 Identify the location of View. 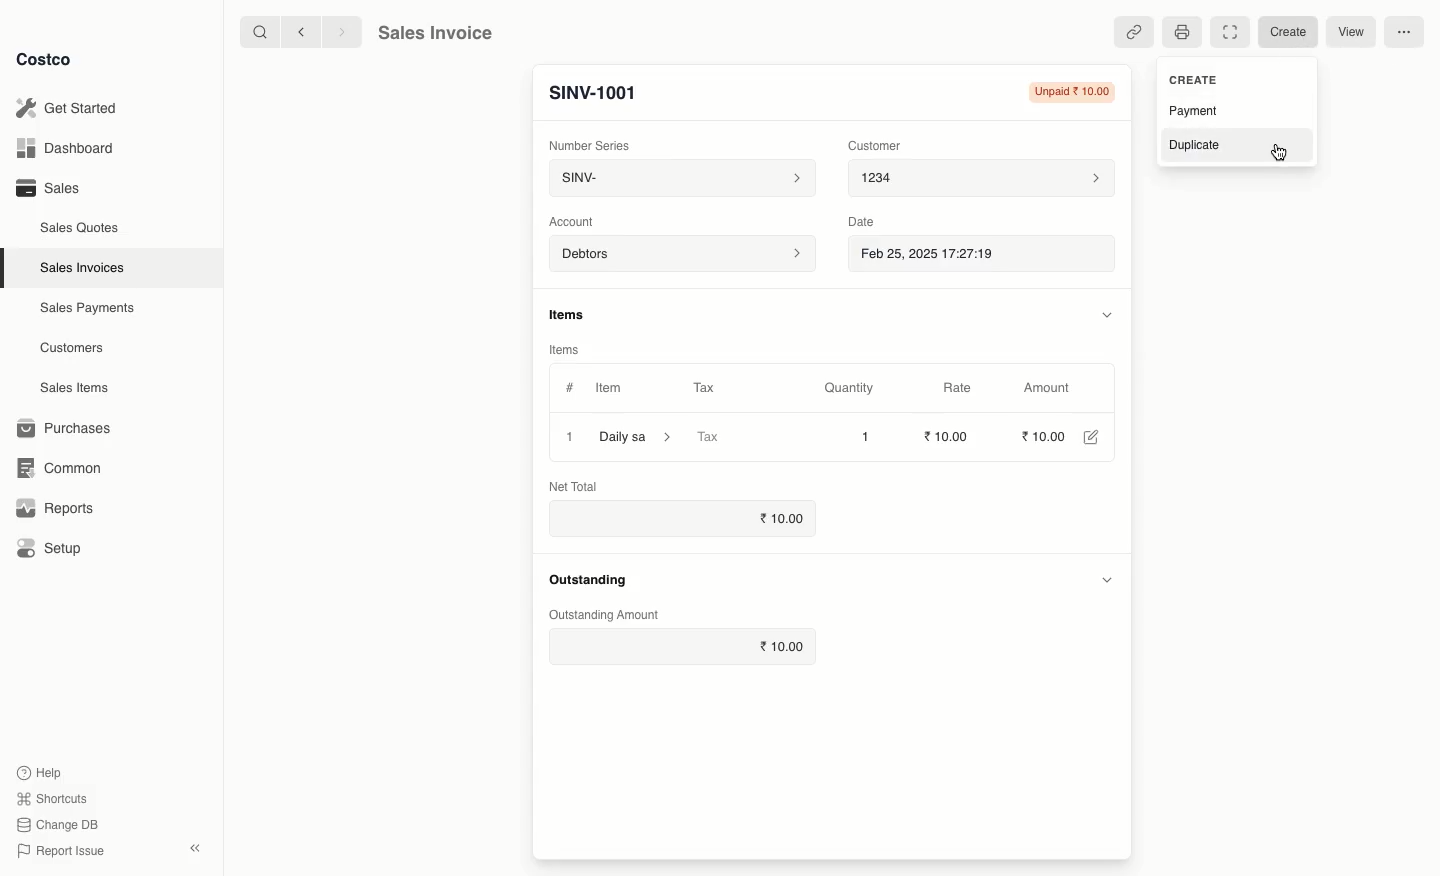
(1357, 31).